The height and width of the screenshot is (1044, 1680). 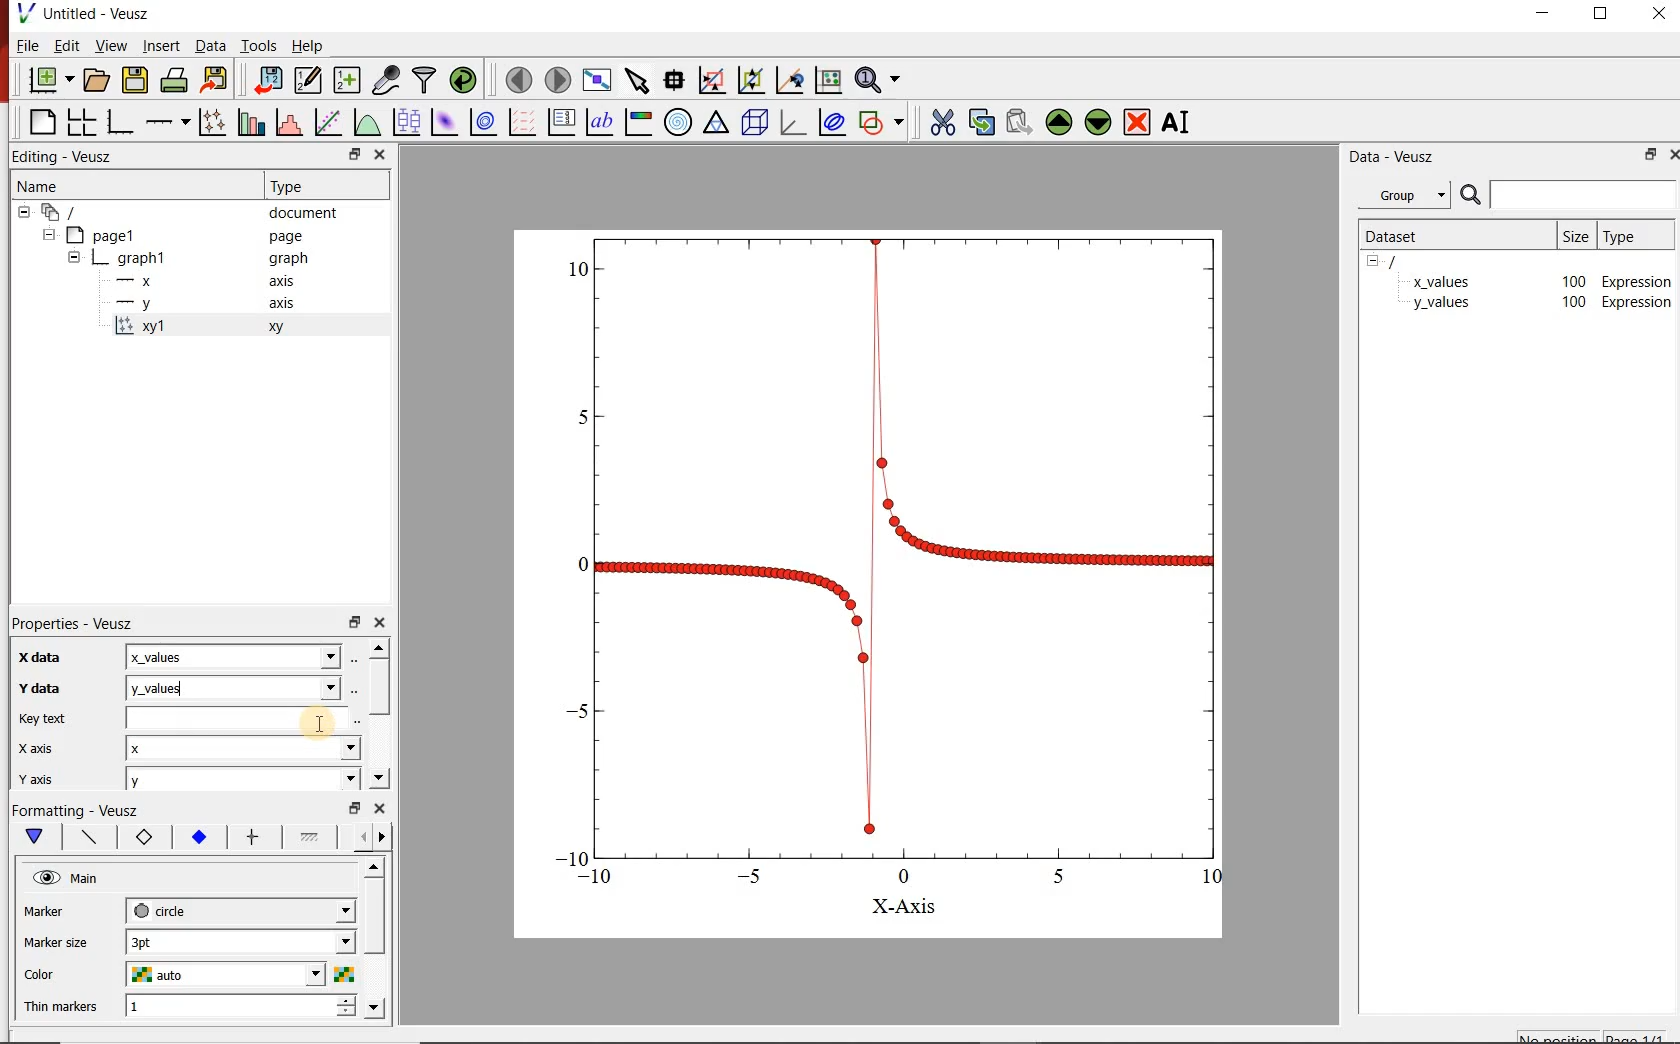 I want to click on graph, so click(x=287, y=258).